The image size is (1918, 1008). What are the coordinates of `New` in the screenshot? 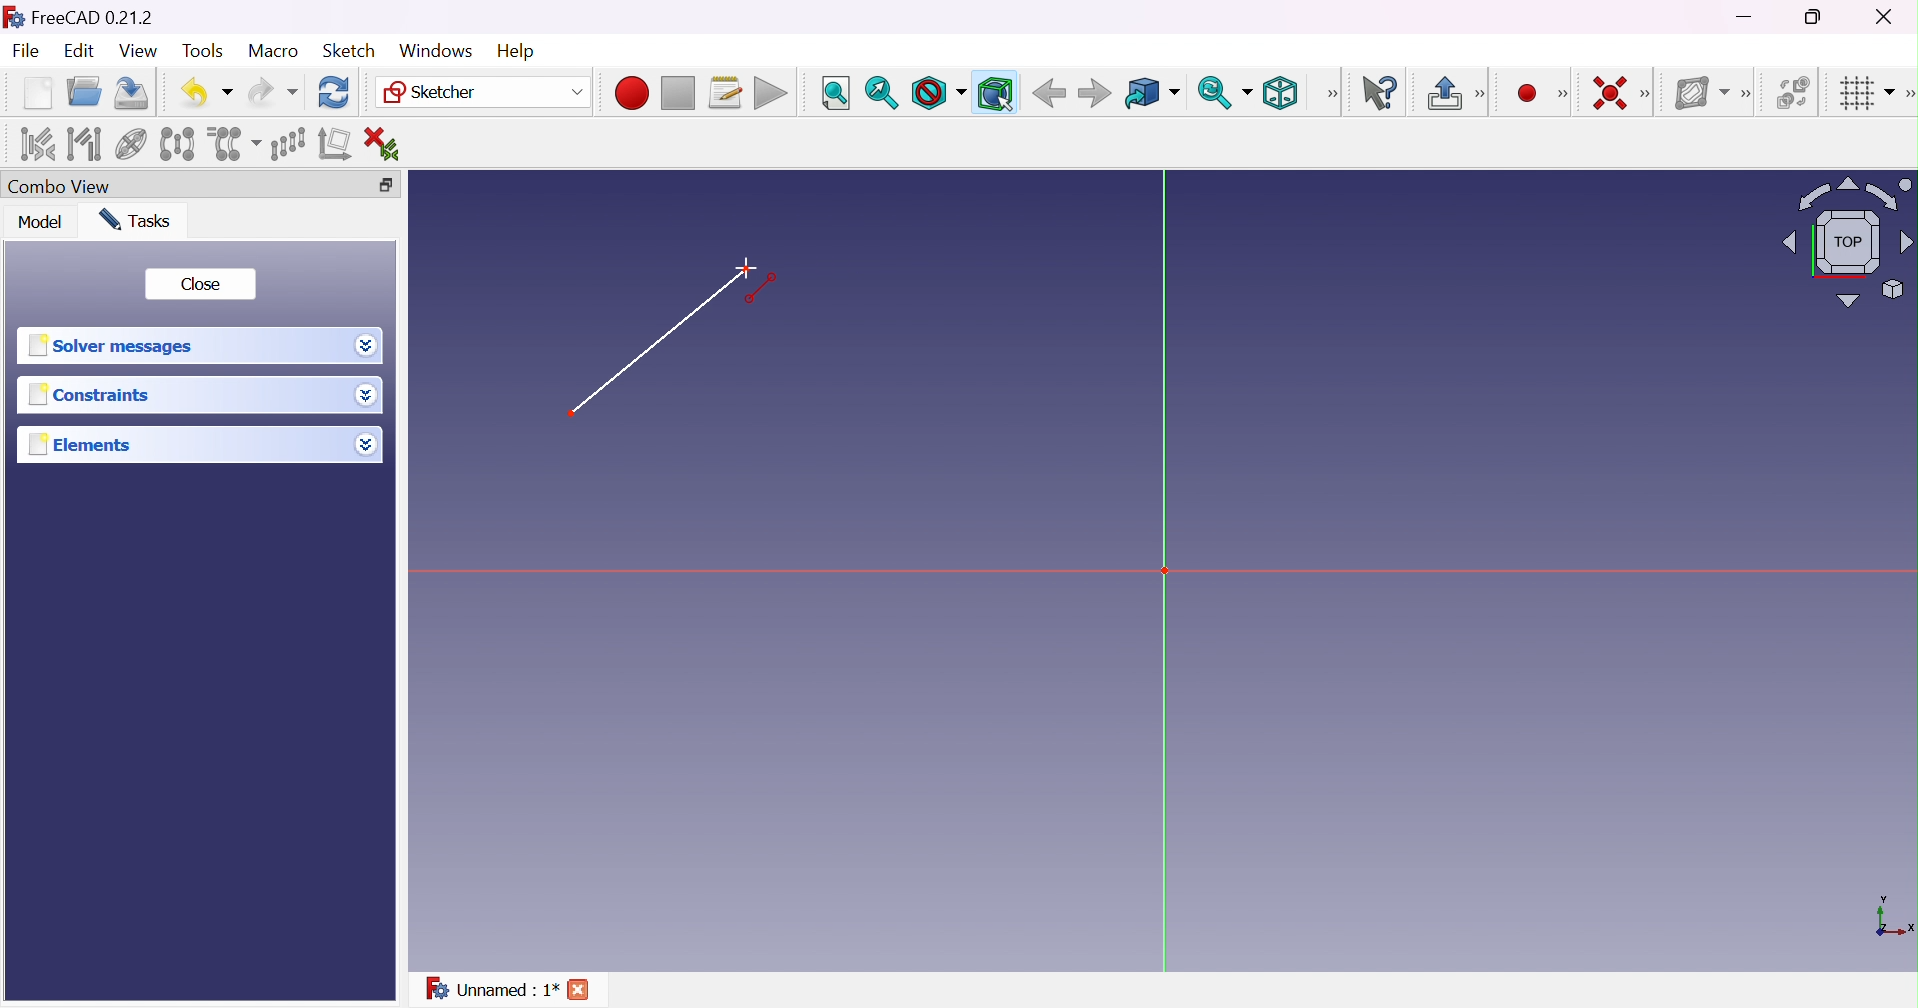 It's located at (37, 96).